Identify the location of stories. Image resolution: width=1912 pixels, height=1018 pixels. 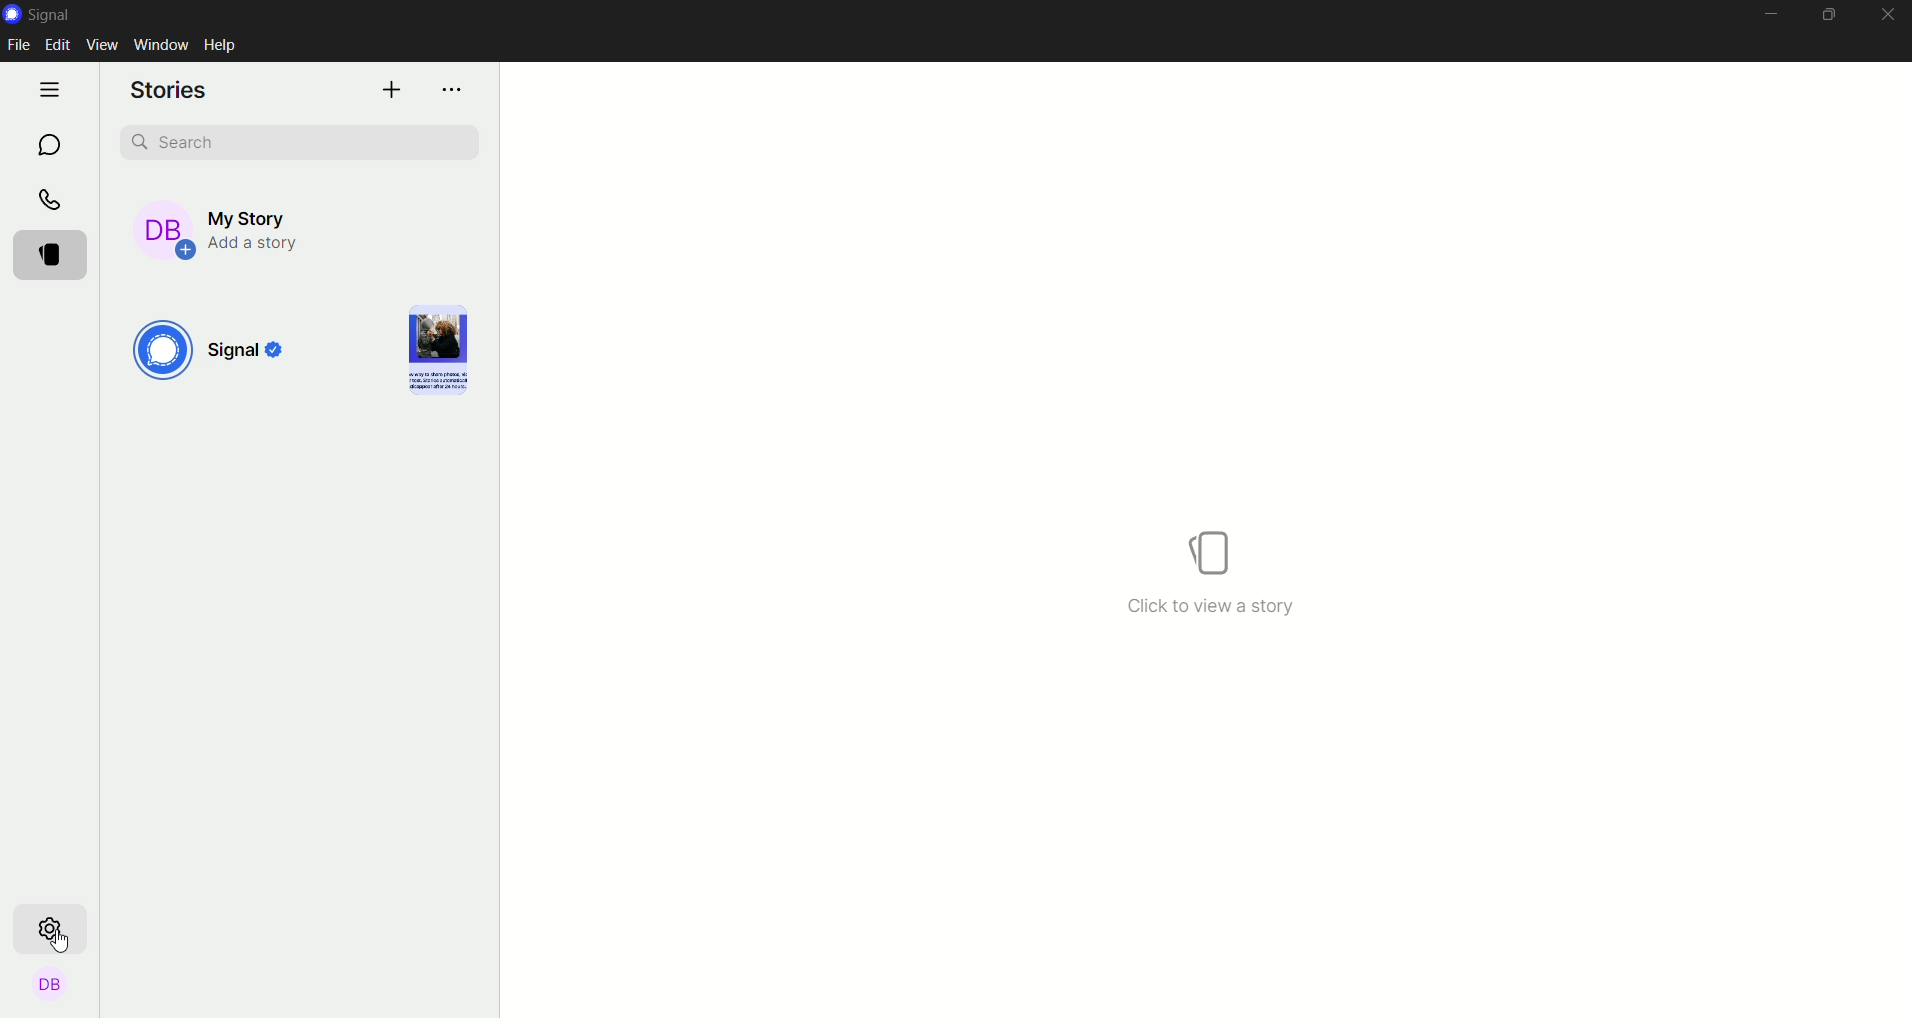
(172, 91).